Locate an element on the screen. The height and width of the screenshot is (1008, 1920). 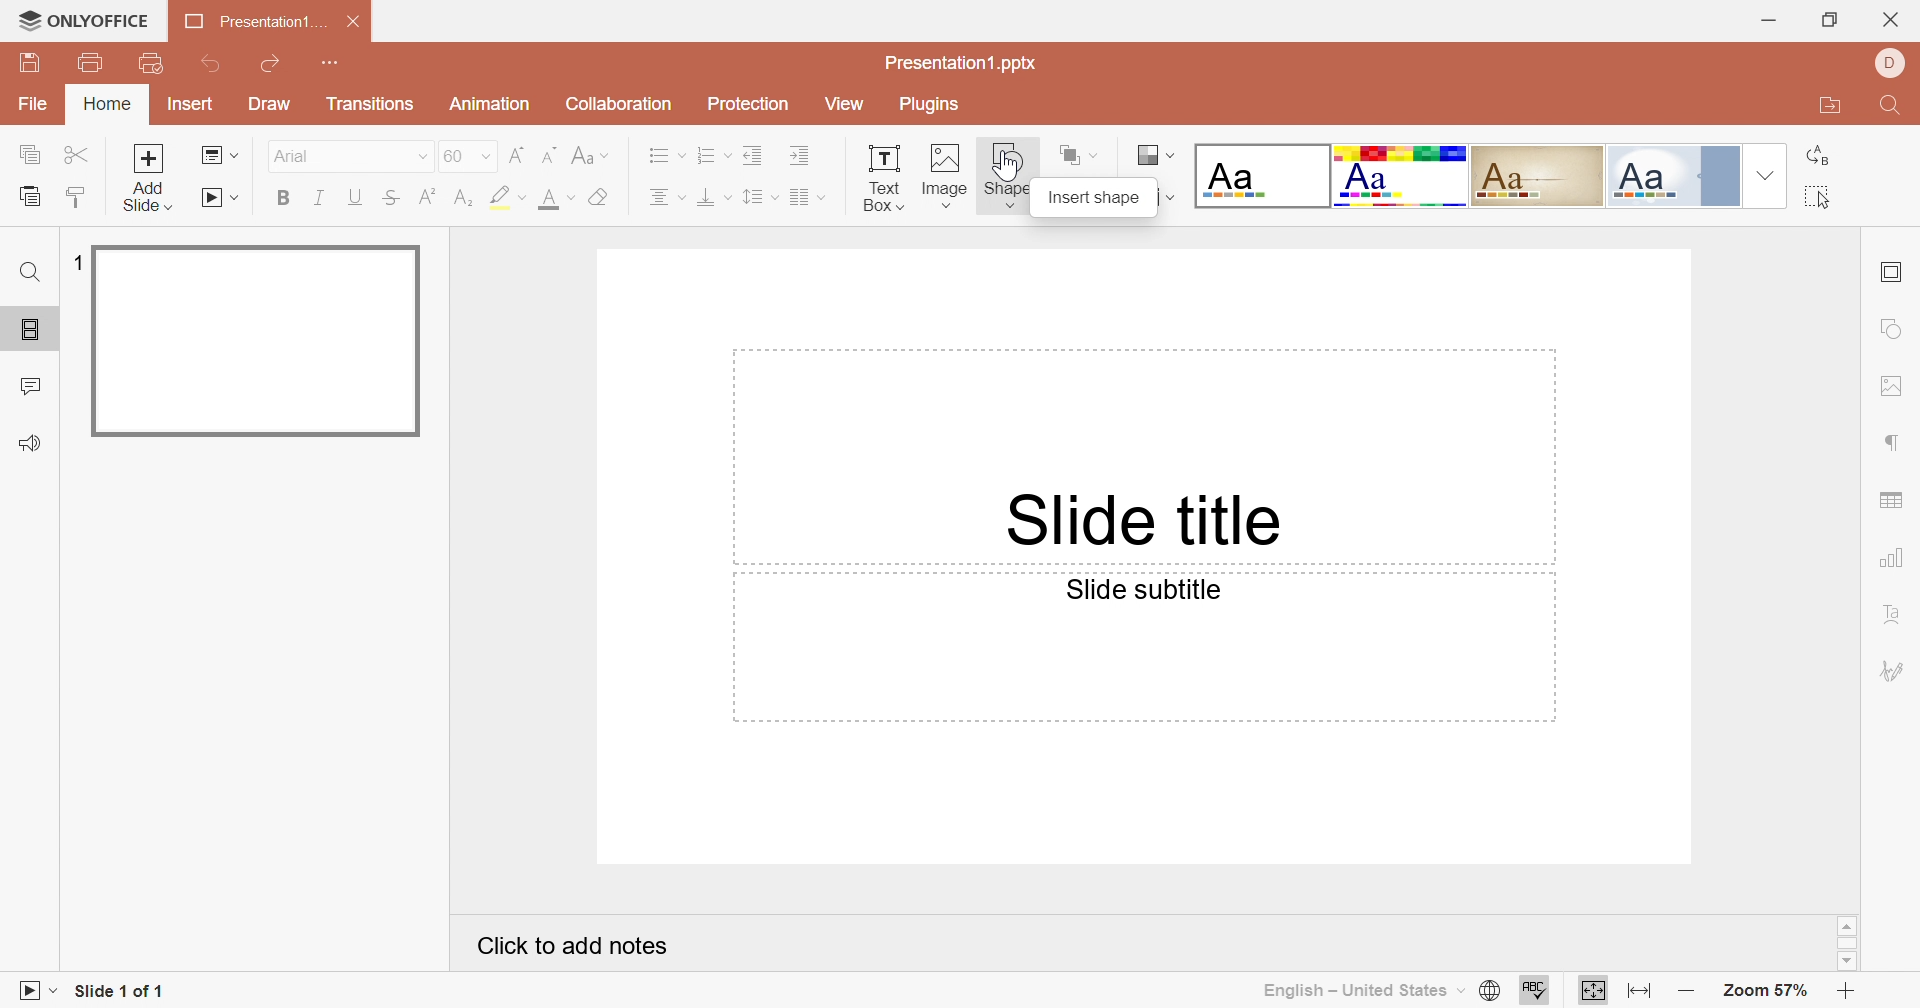
Arrange slides is located at coordinates (1080, 156).